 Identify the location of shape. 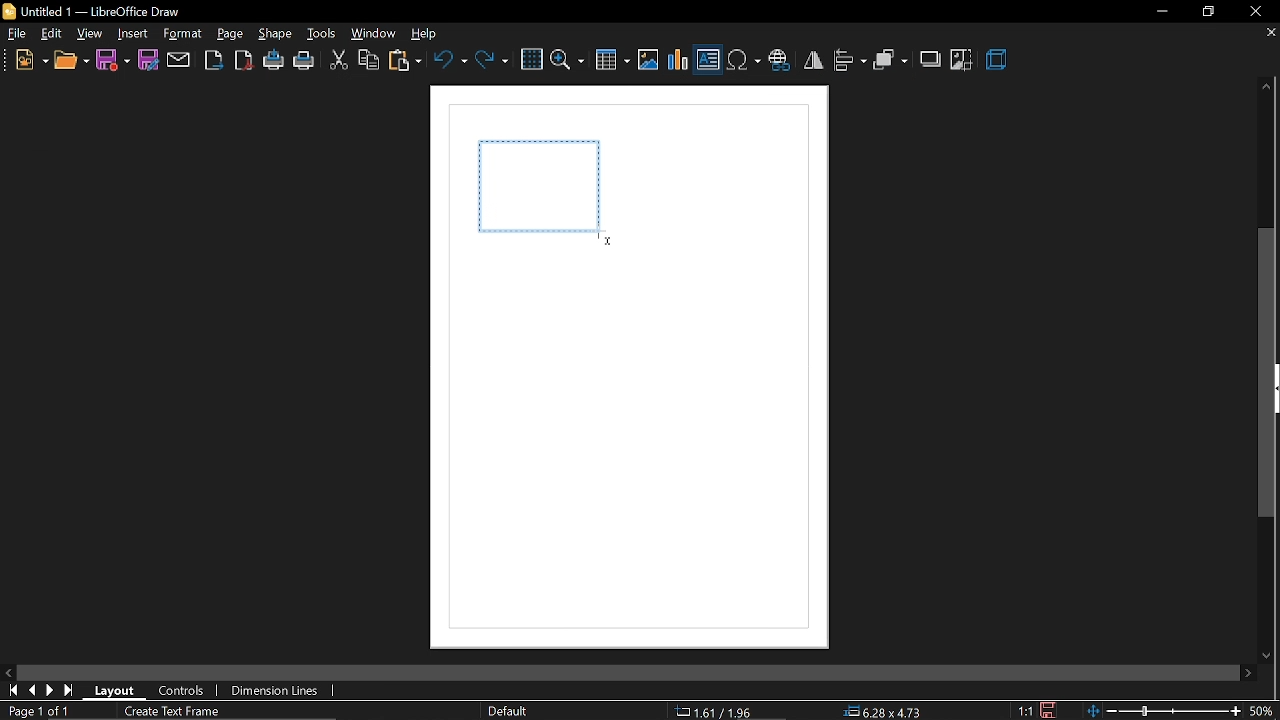
(277, 35).